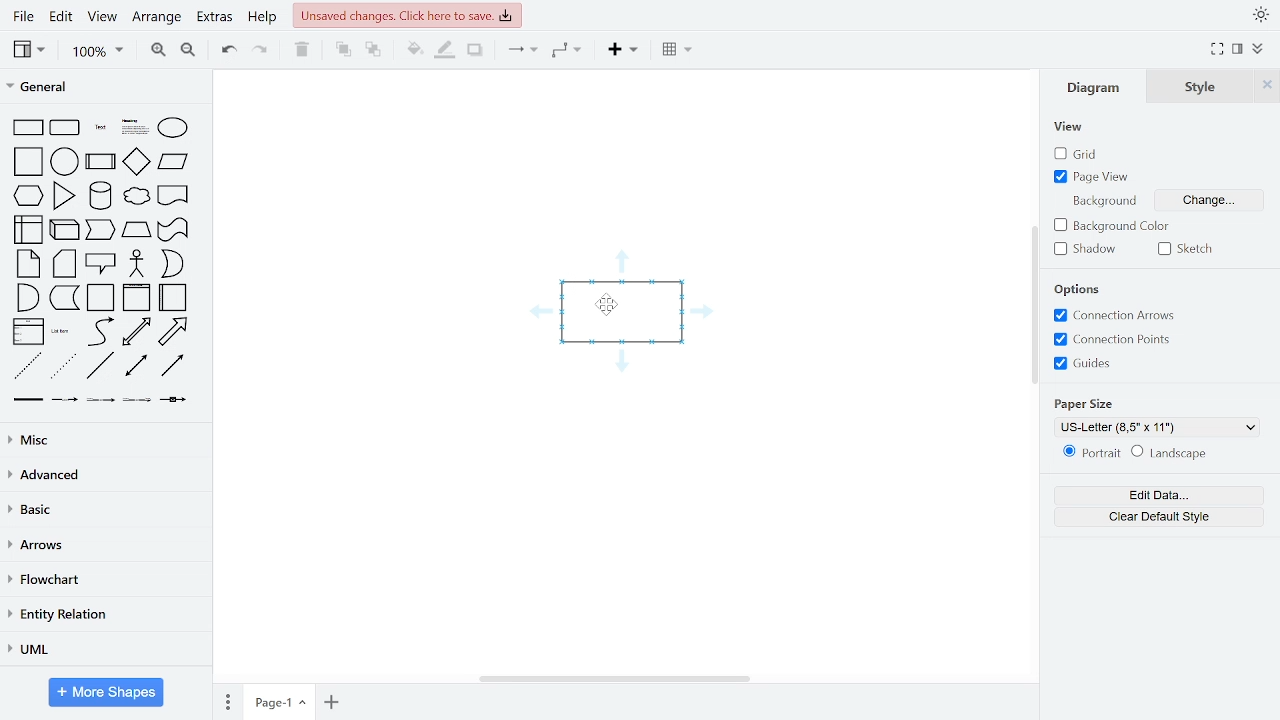  Describe the element at coordinates (1159, 496) in the screenshot. I see `edit data` at that location.